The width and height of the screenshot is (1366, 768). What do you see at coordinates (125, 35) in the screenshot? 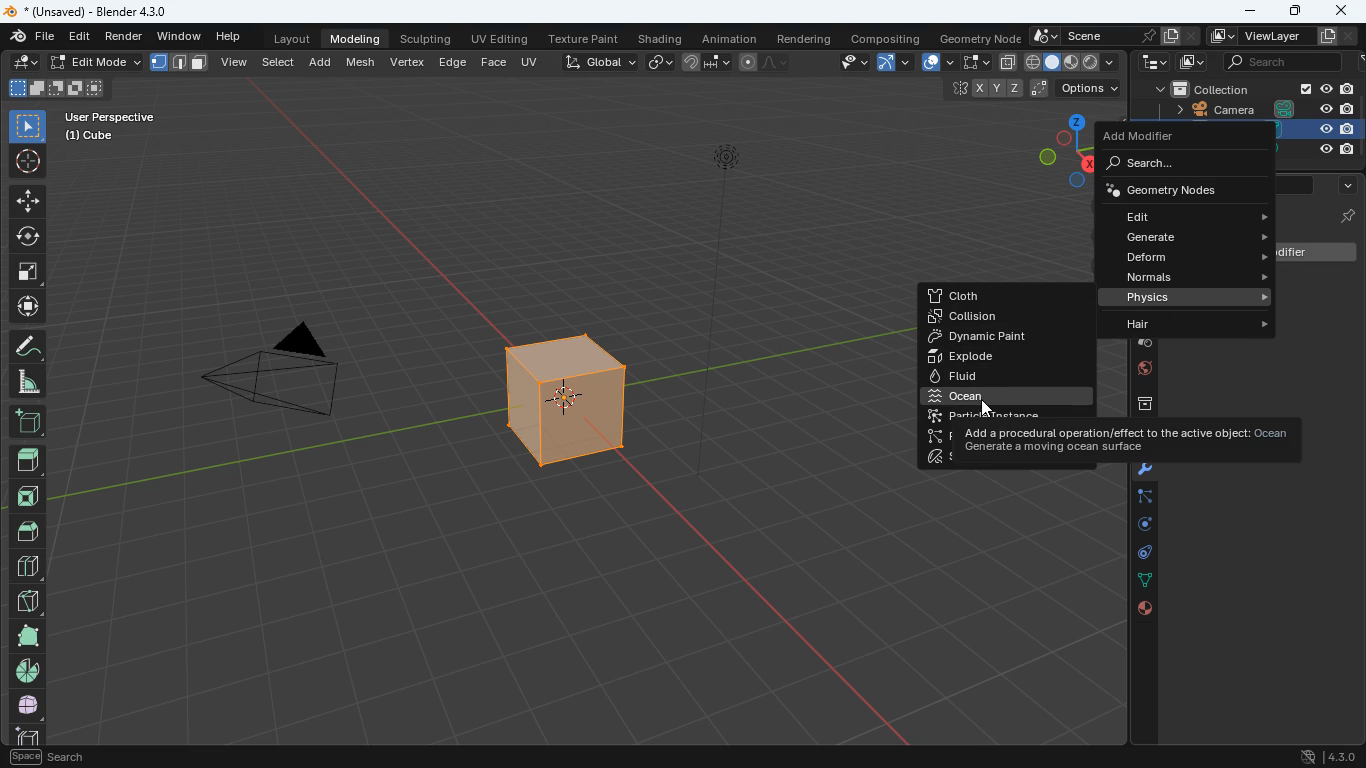
I see `render` at bounding box center [125, 35].